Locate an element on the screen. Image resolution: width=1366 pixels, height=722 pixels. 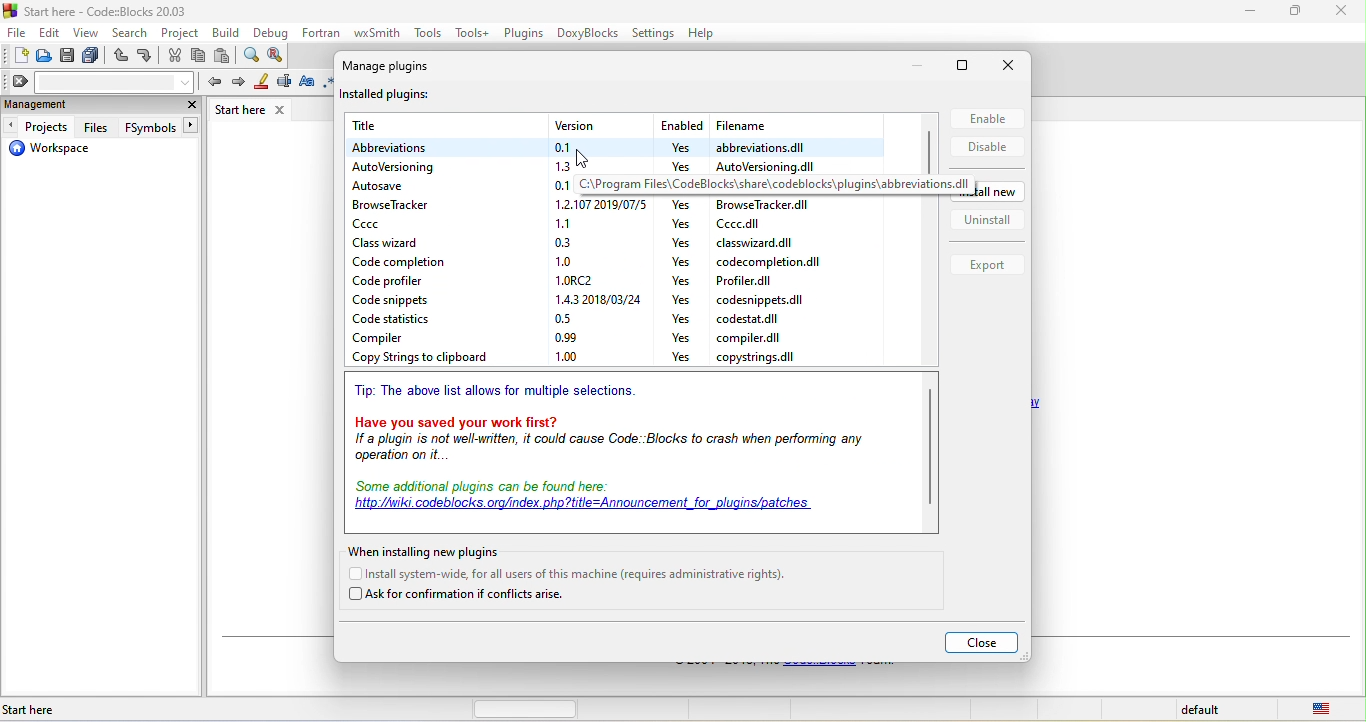
file is located at coordinates (761, 147).